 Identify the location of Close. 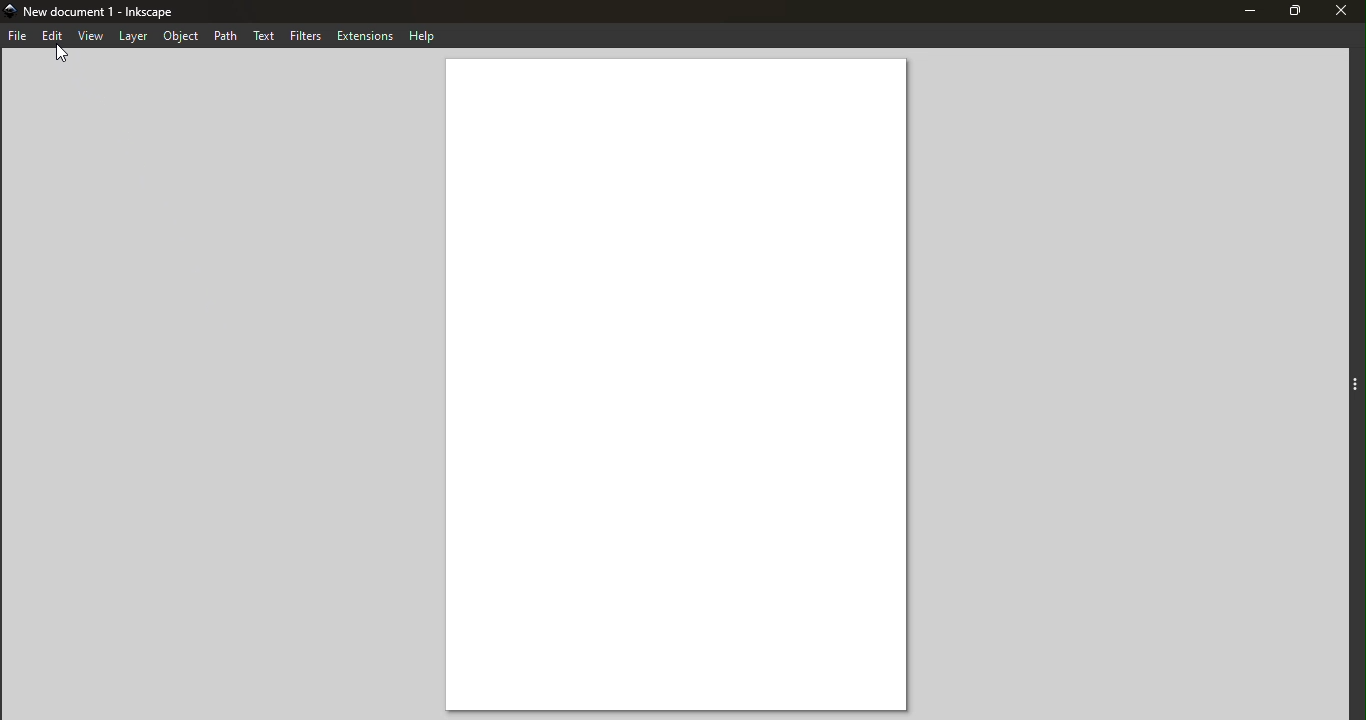
(1342, 13).